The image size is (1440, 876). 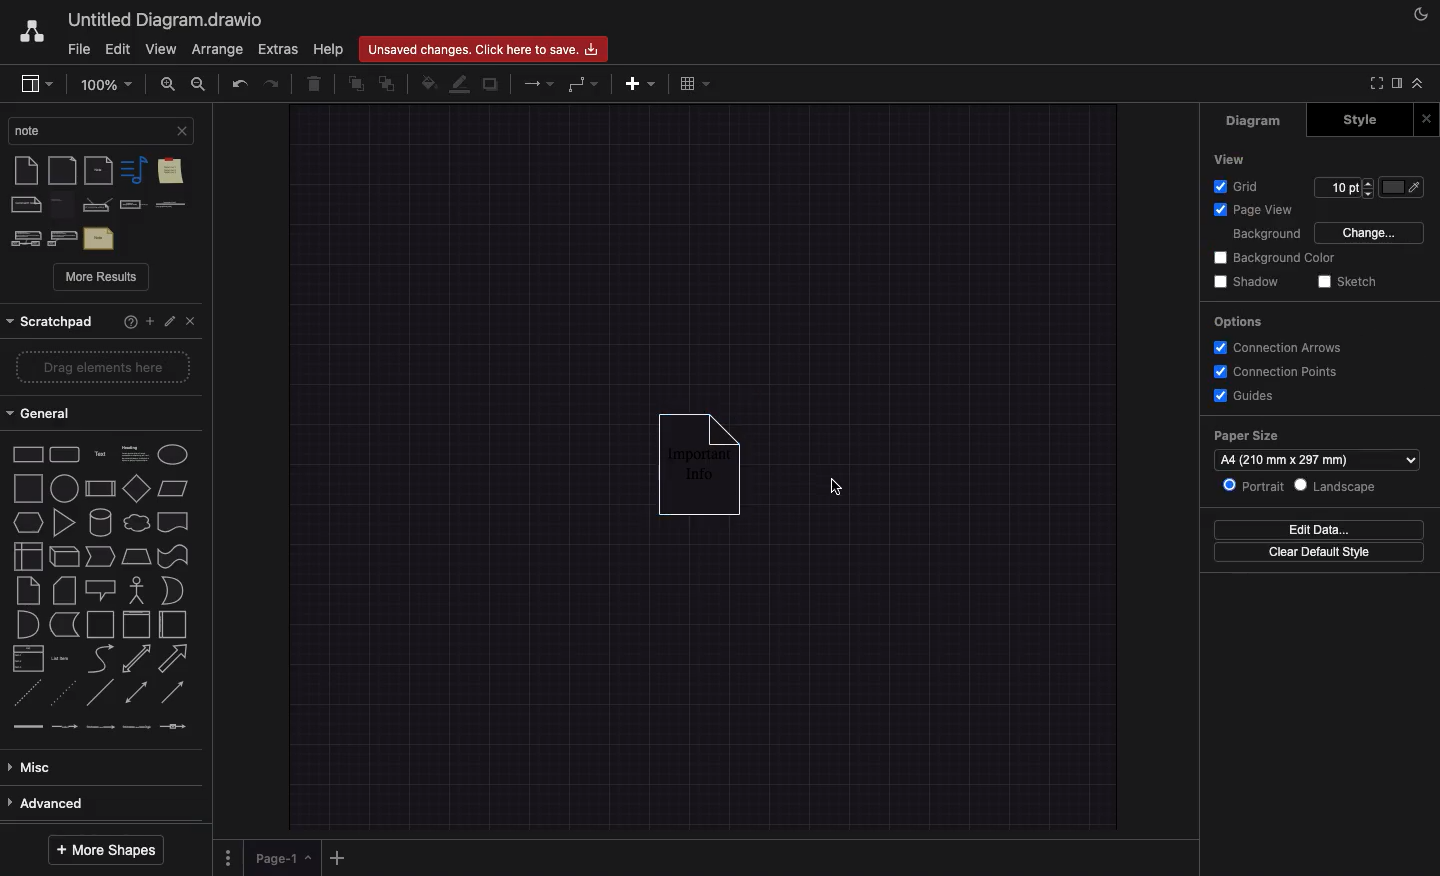 What do you see at coordinates (1246, 185) in the screenshot?
I see `Grid` at bounding box center [1246, 185].